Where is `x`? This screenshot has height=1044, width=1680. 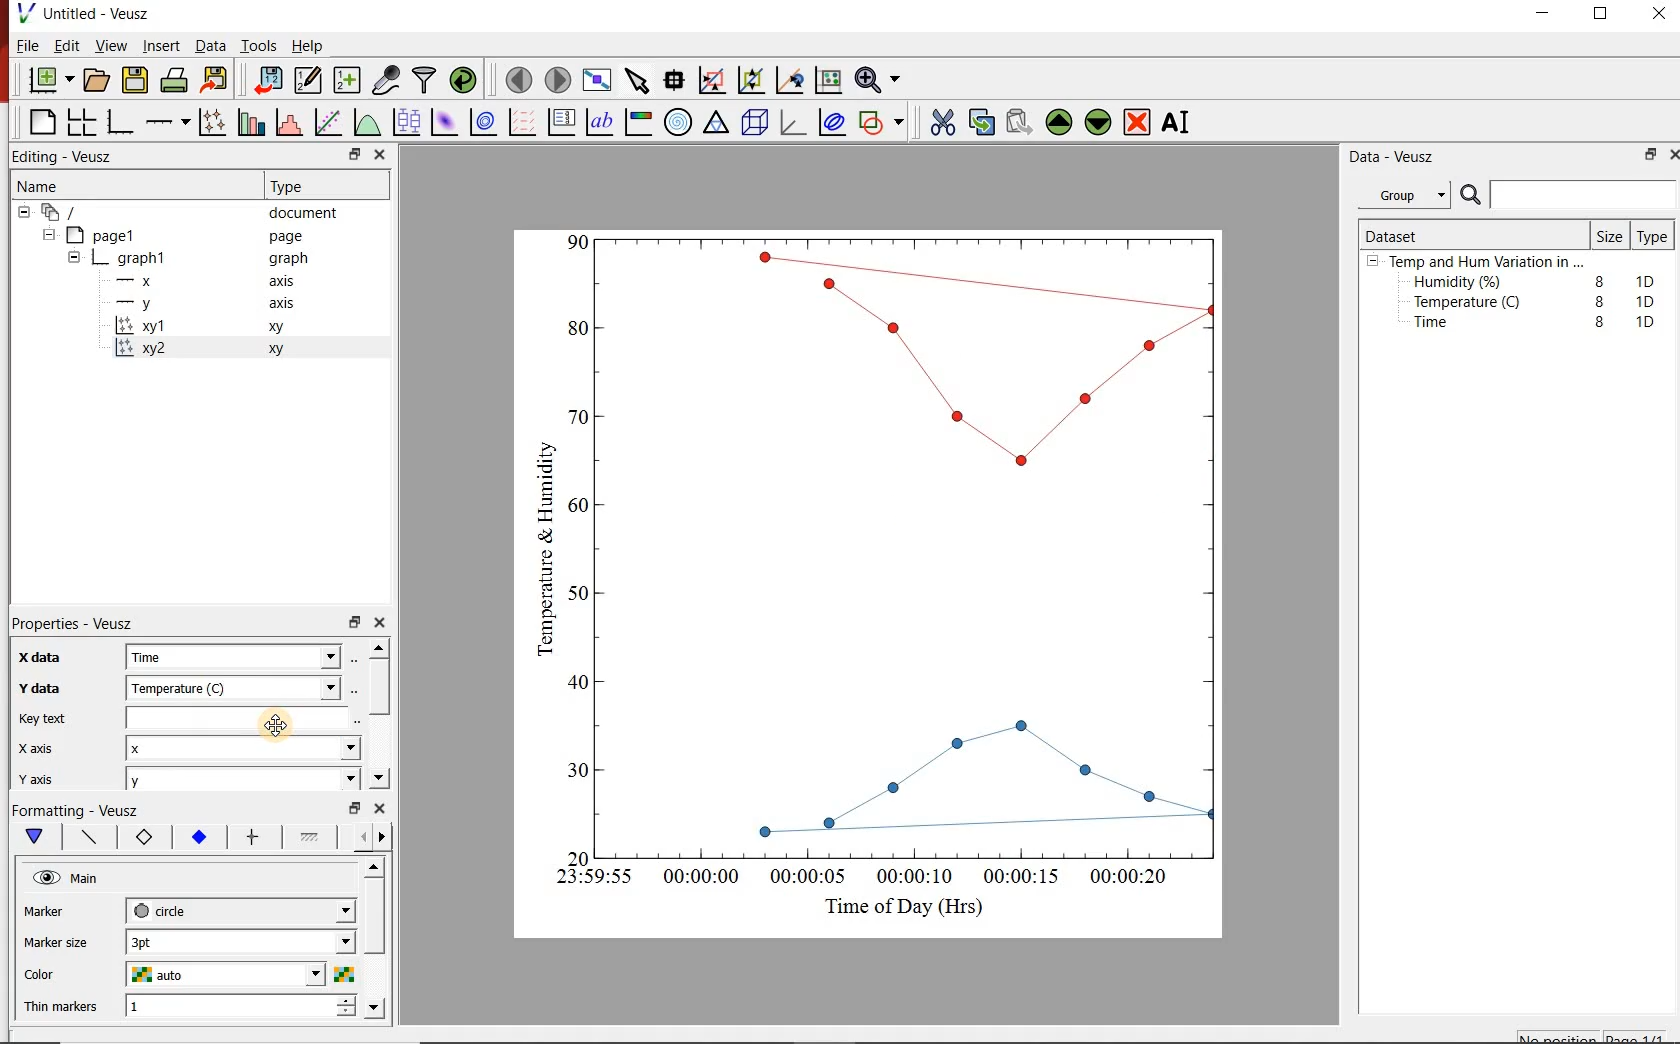
x is located at coordinates (144, 281).